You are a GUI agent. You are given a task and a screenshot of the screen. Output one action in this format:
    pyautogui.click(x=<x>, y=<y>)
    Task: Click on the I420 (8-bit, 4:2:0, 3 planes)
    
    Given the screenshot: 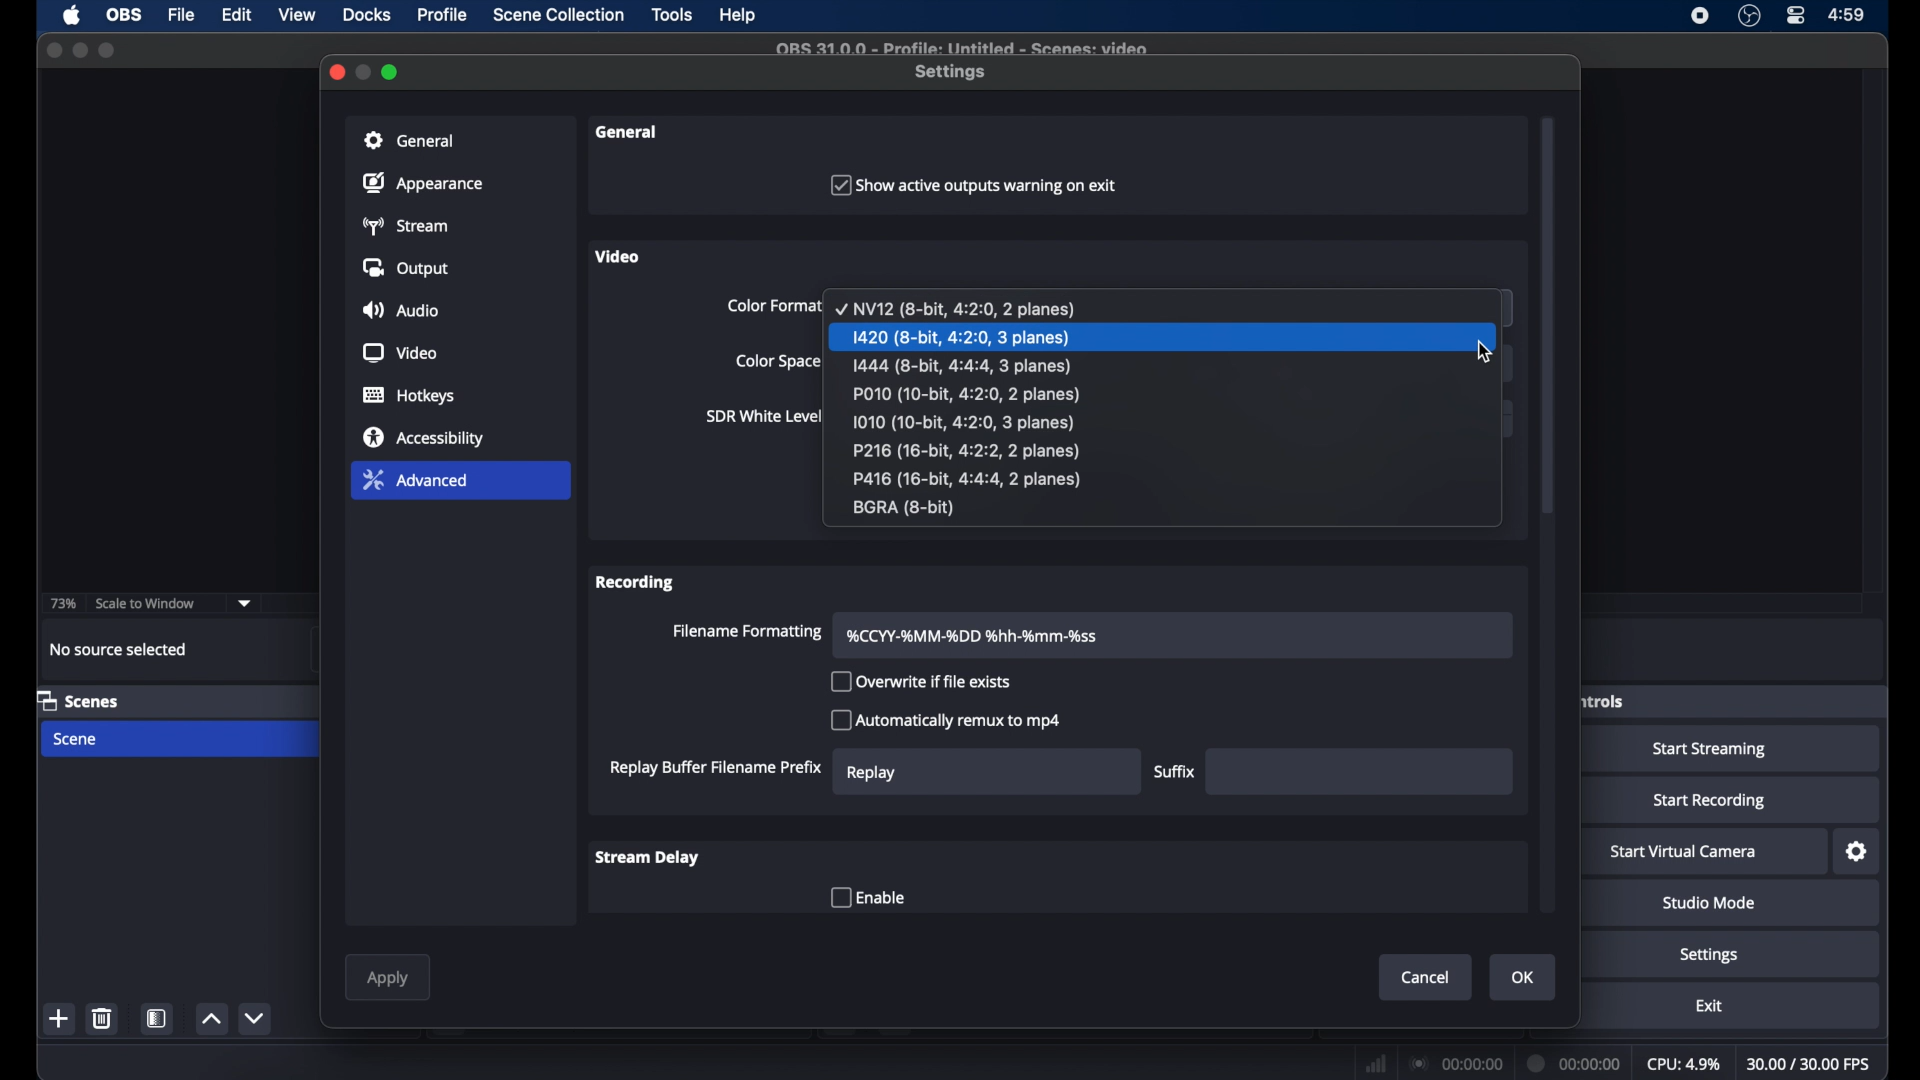 What is the action you would take?
    pyautogui.click(x=964, y=337)
    